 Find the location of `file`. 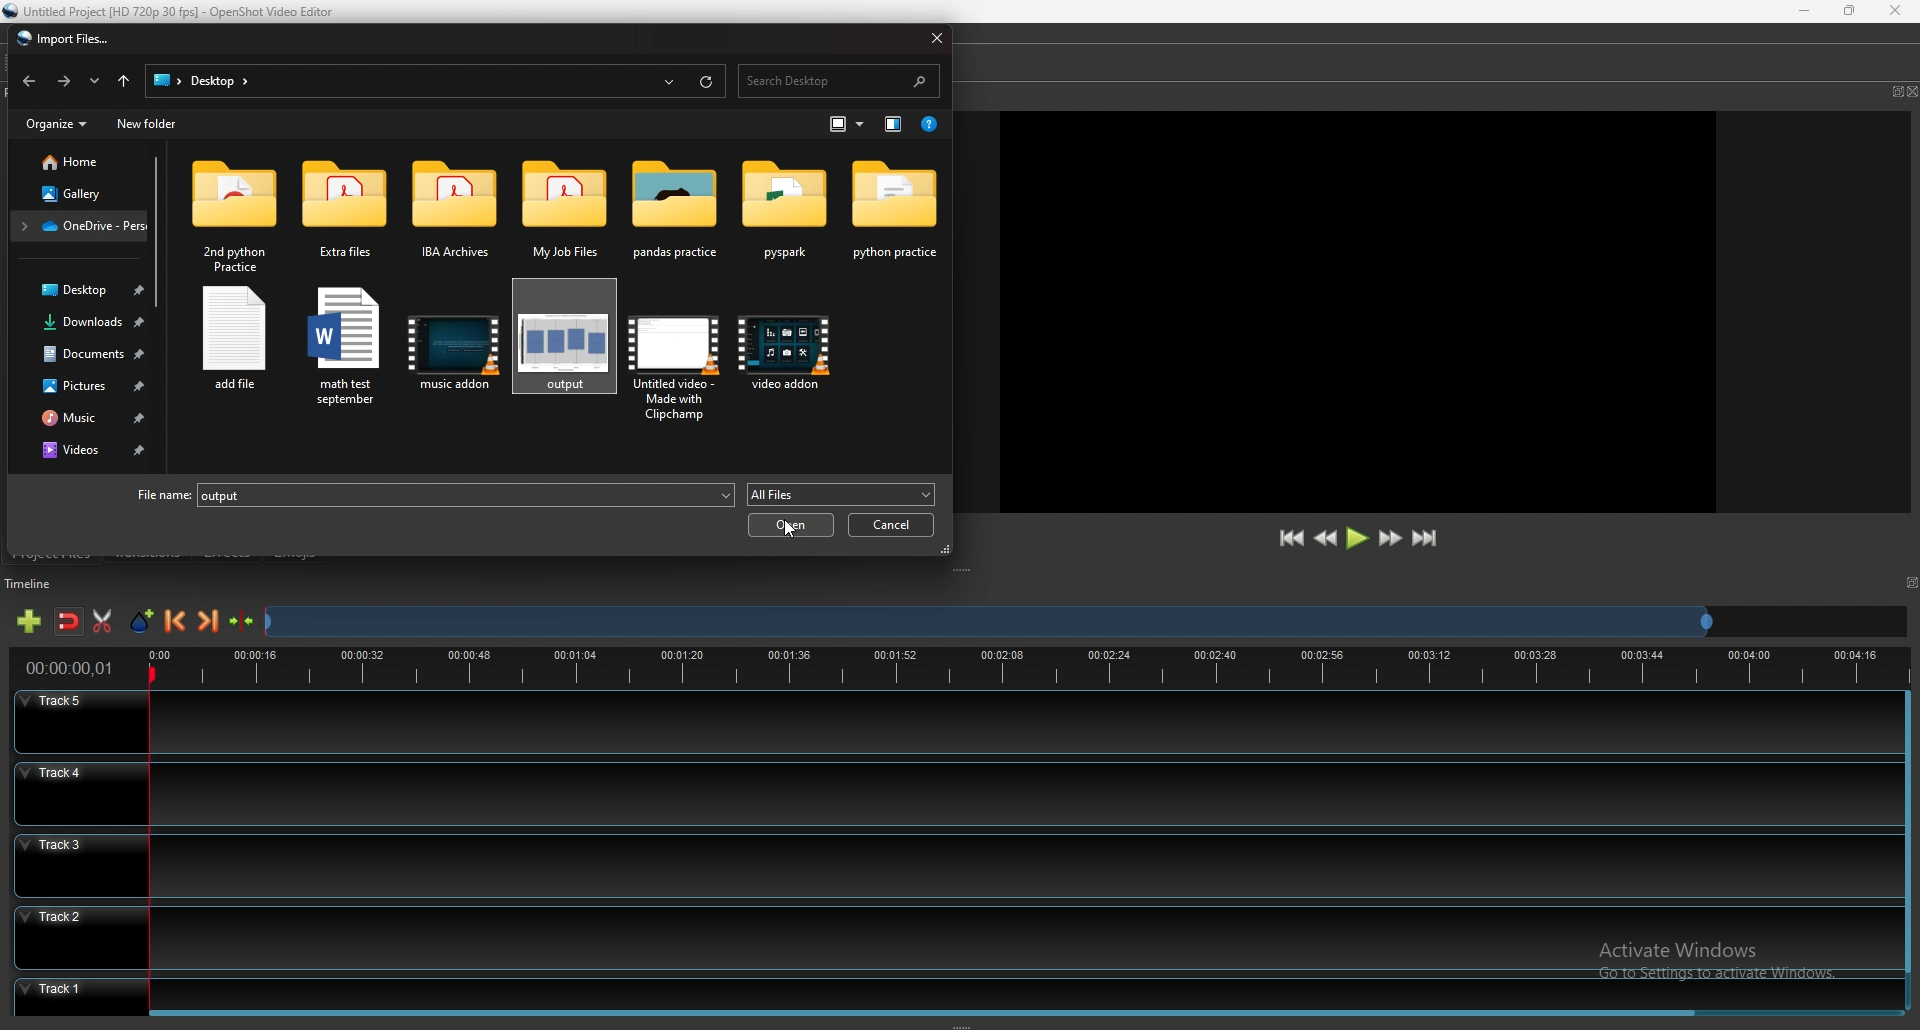

file is located at coordinates (344, 349).